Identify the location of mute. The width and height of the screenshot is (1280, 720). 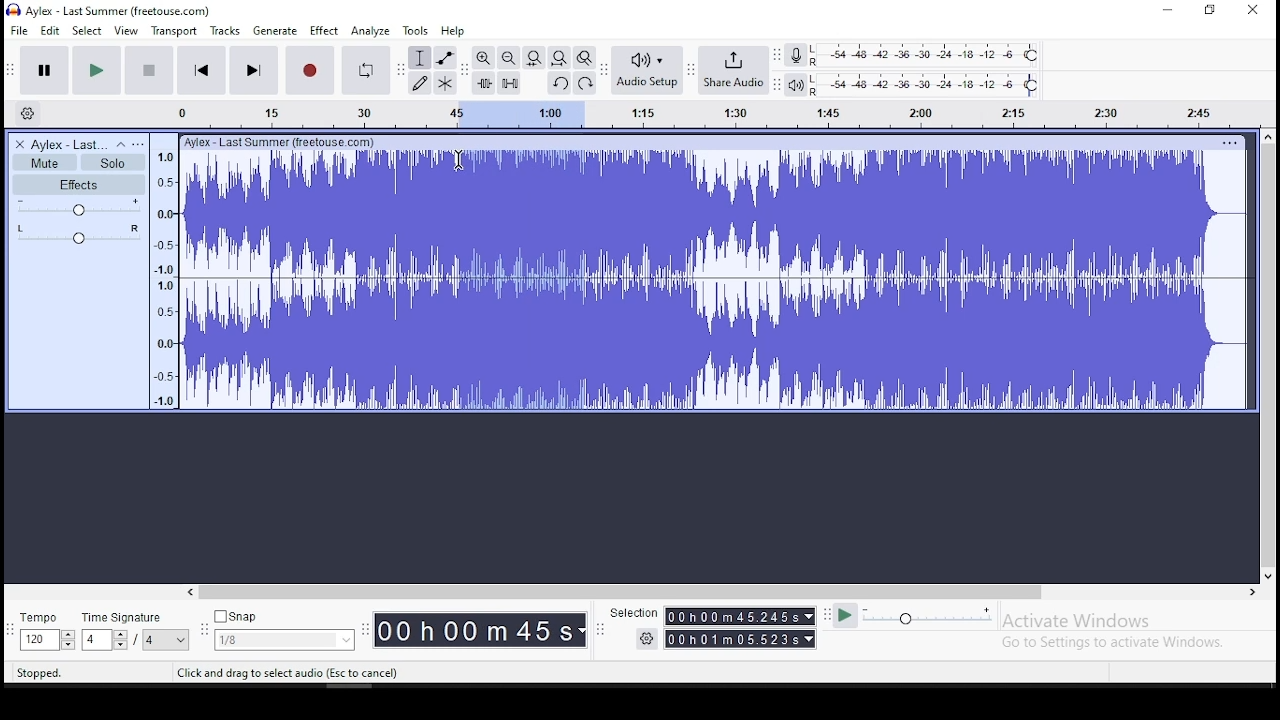
(45, 162).